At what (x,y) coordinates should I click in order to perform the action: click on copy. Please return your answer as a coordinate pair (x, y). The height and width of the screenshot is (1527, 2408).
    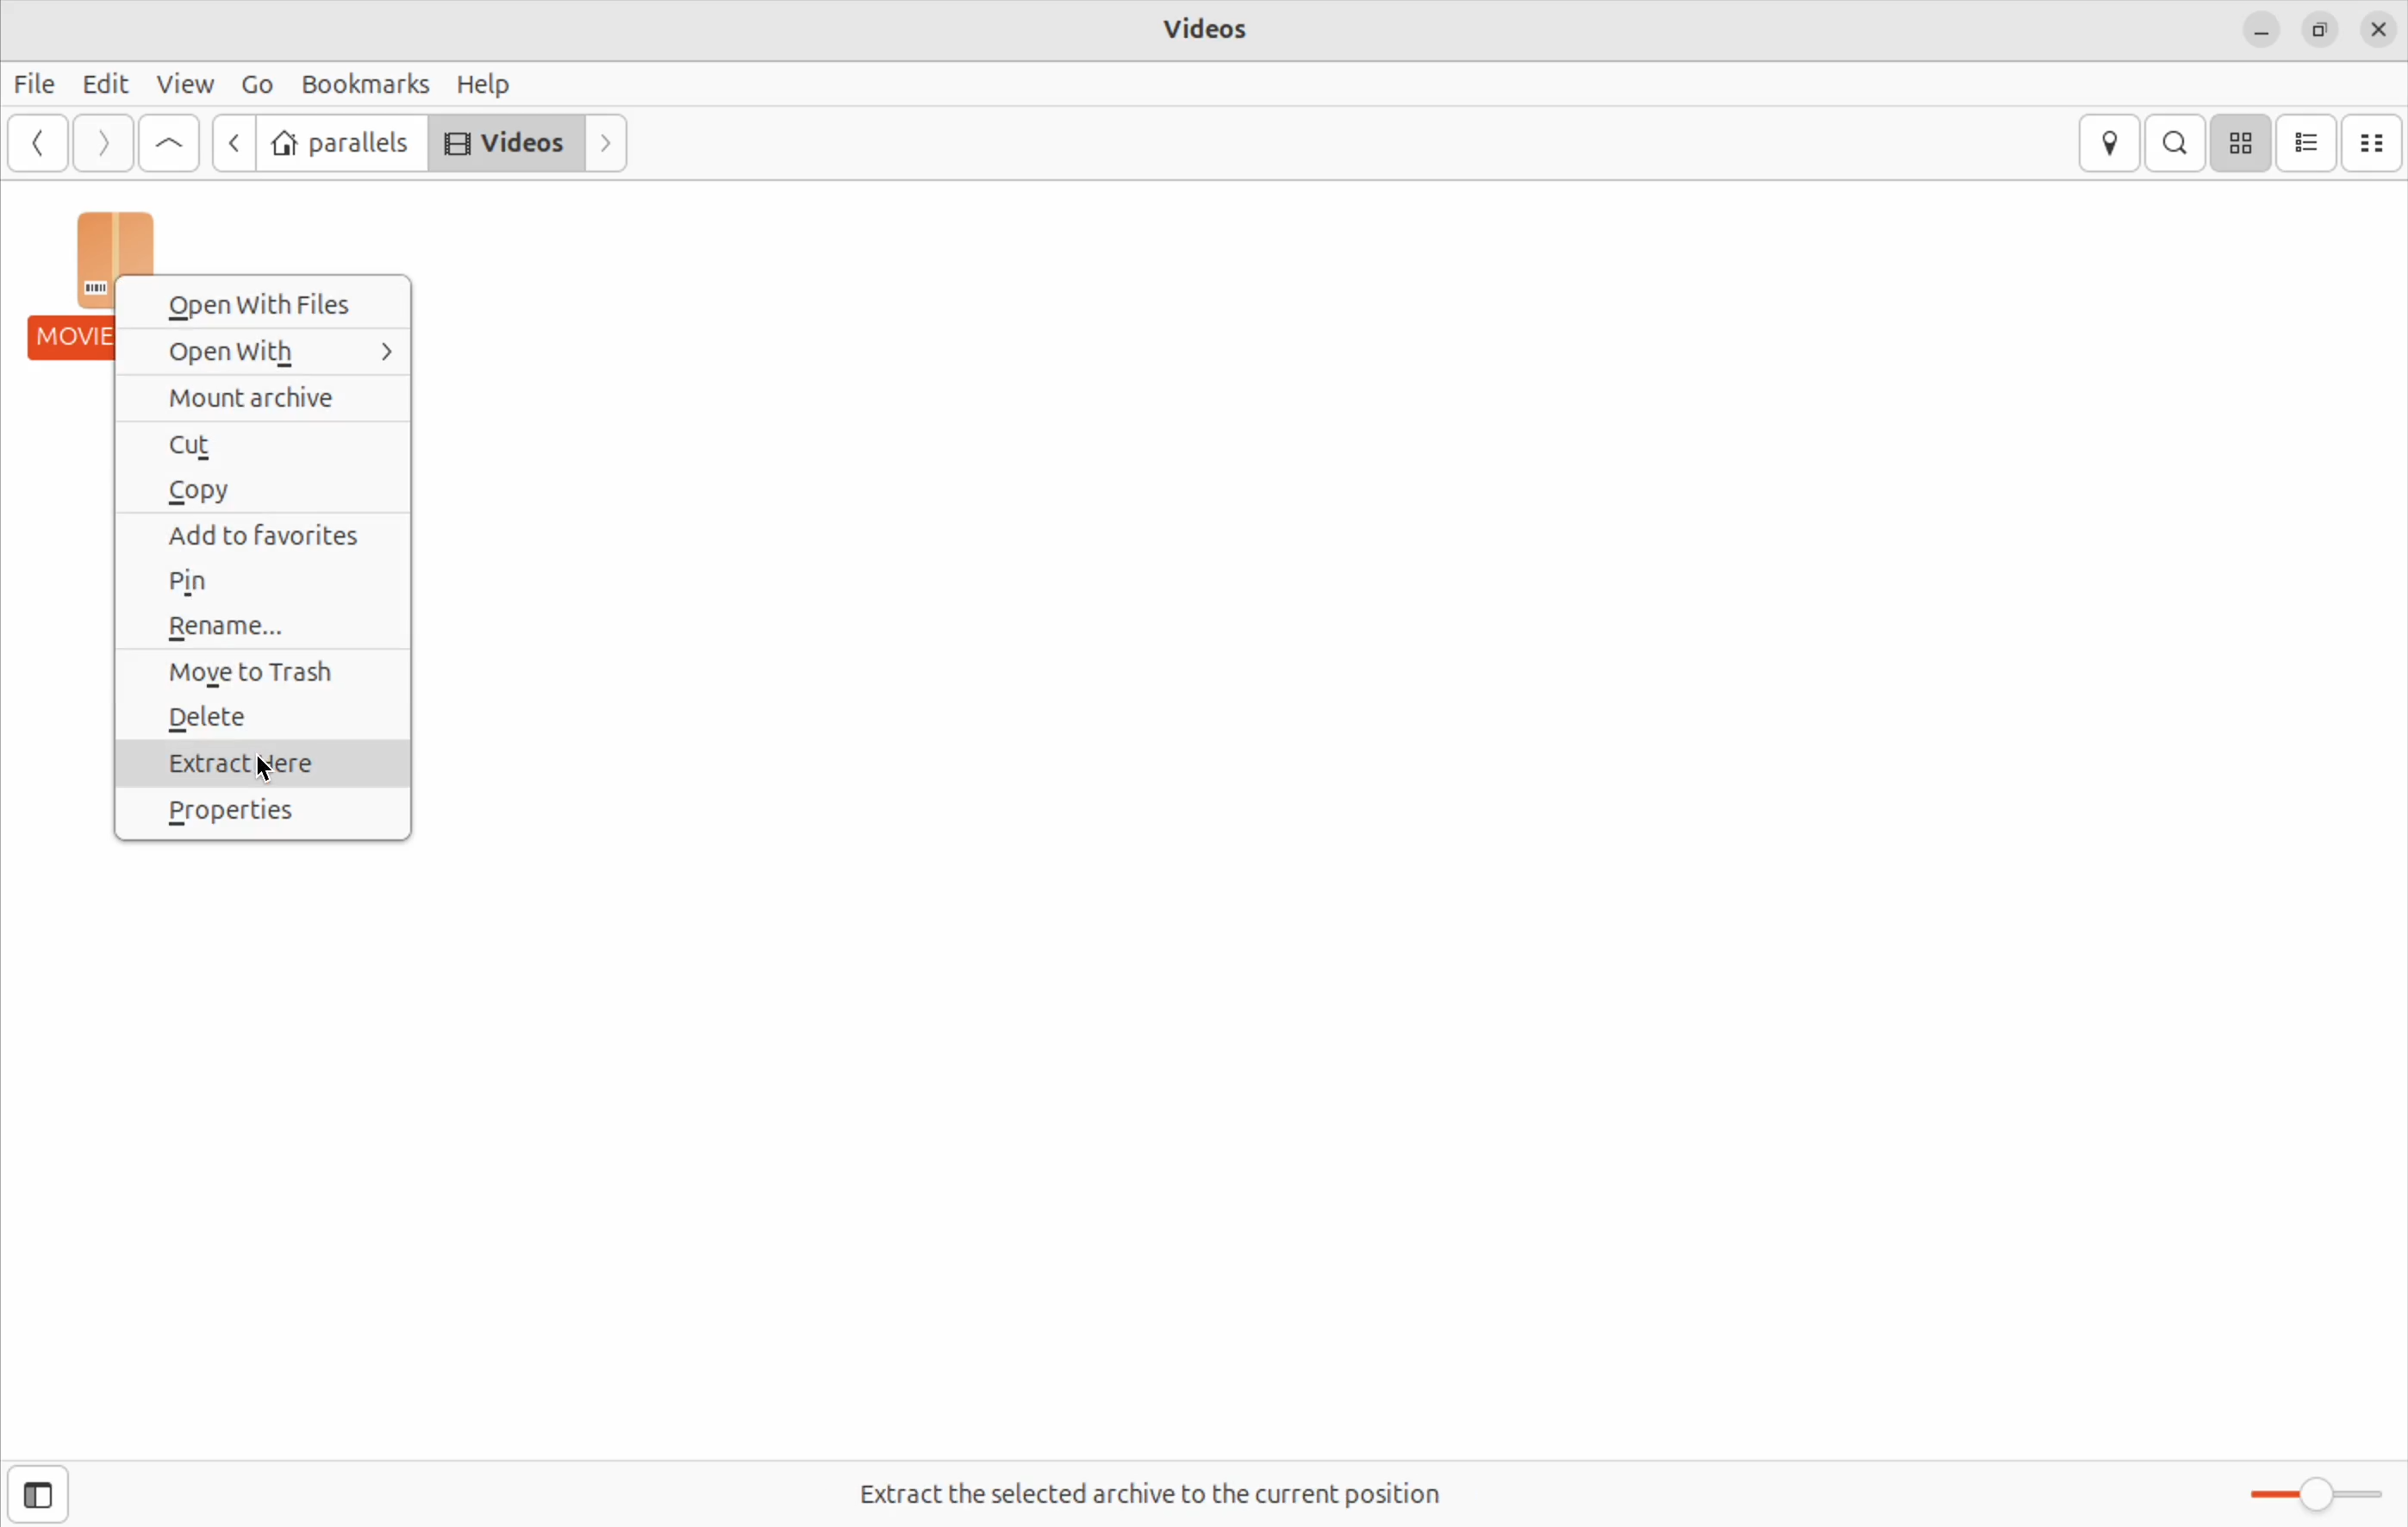
    Looking at the image, I should click on (274, 493).